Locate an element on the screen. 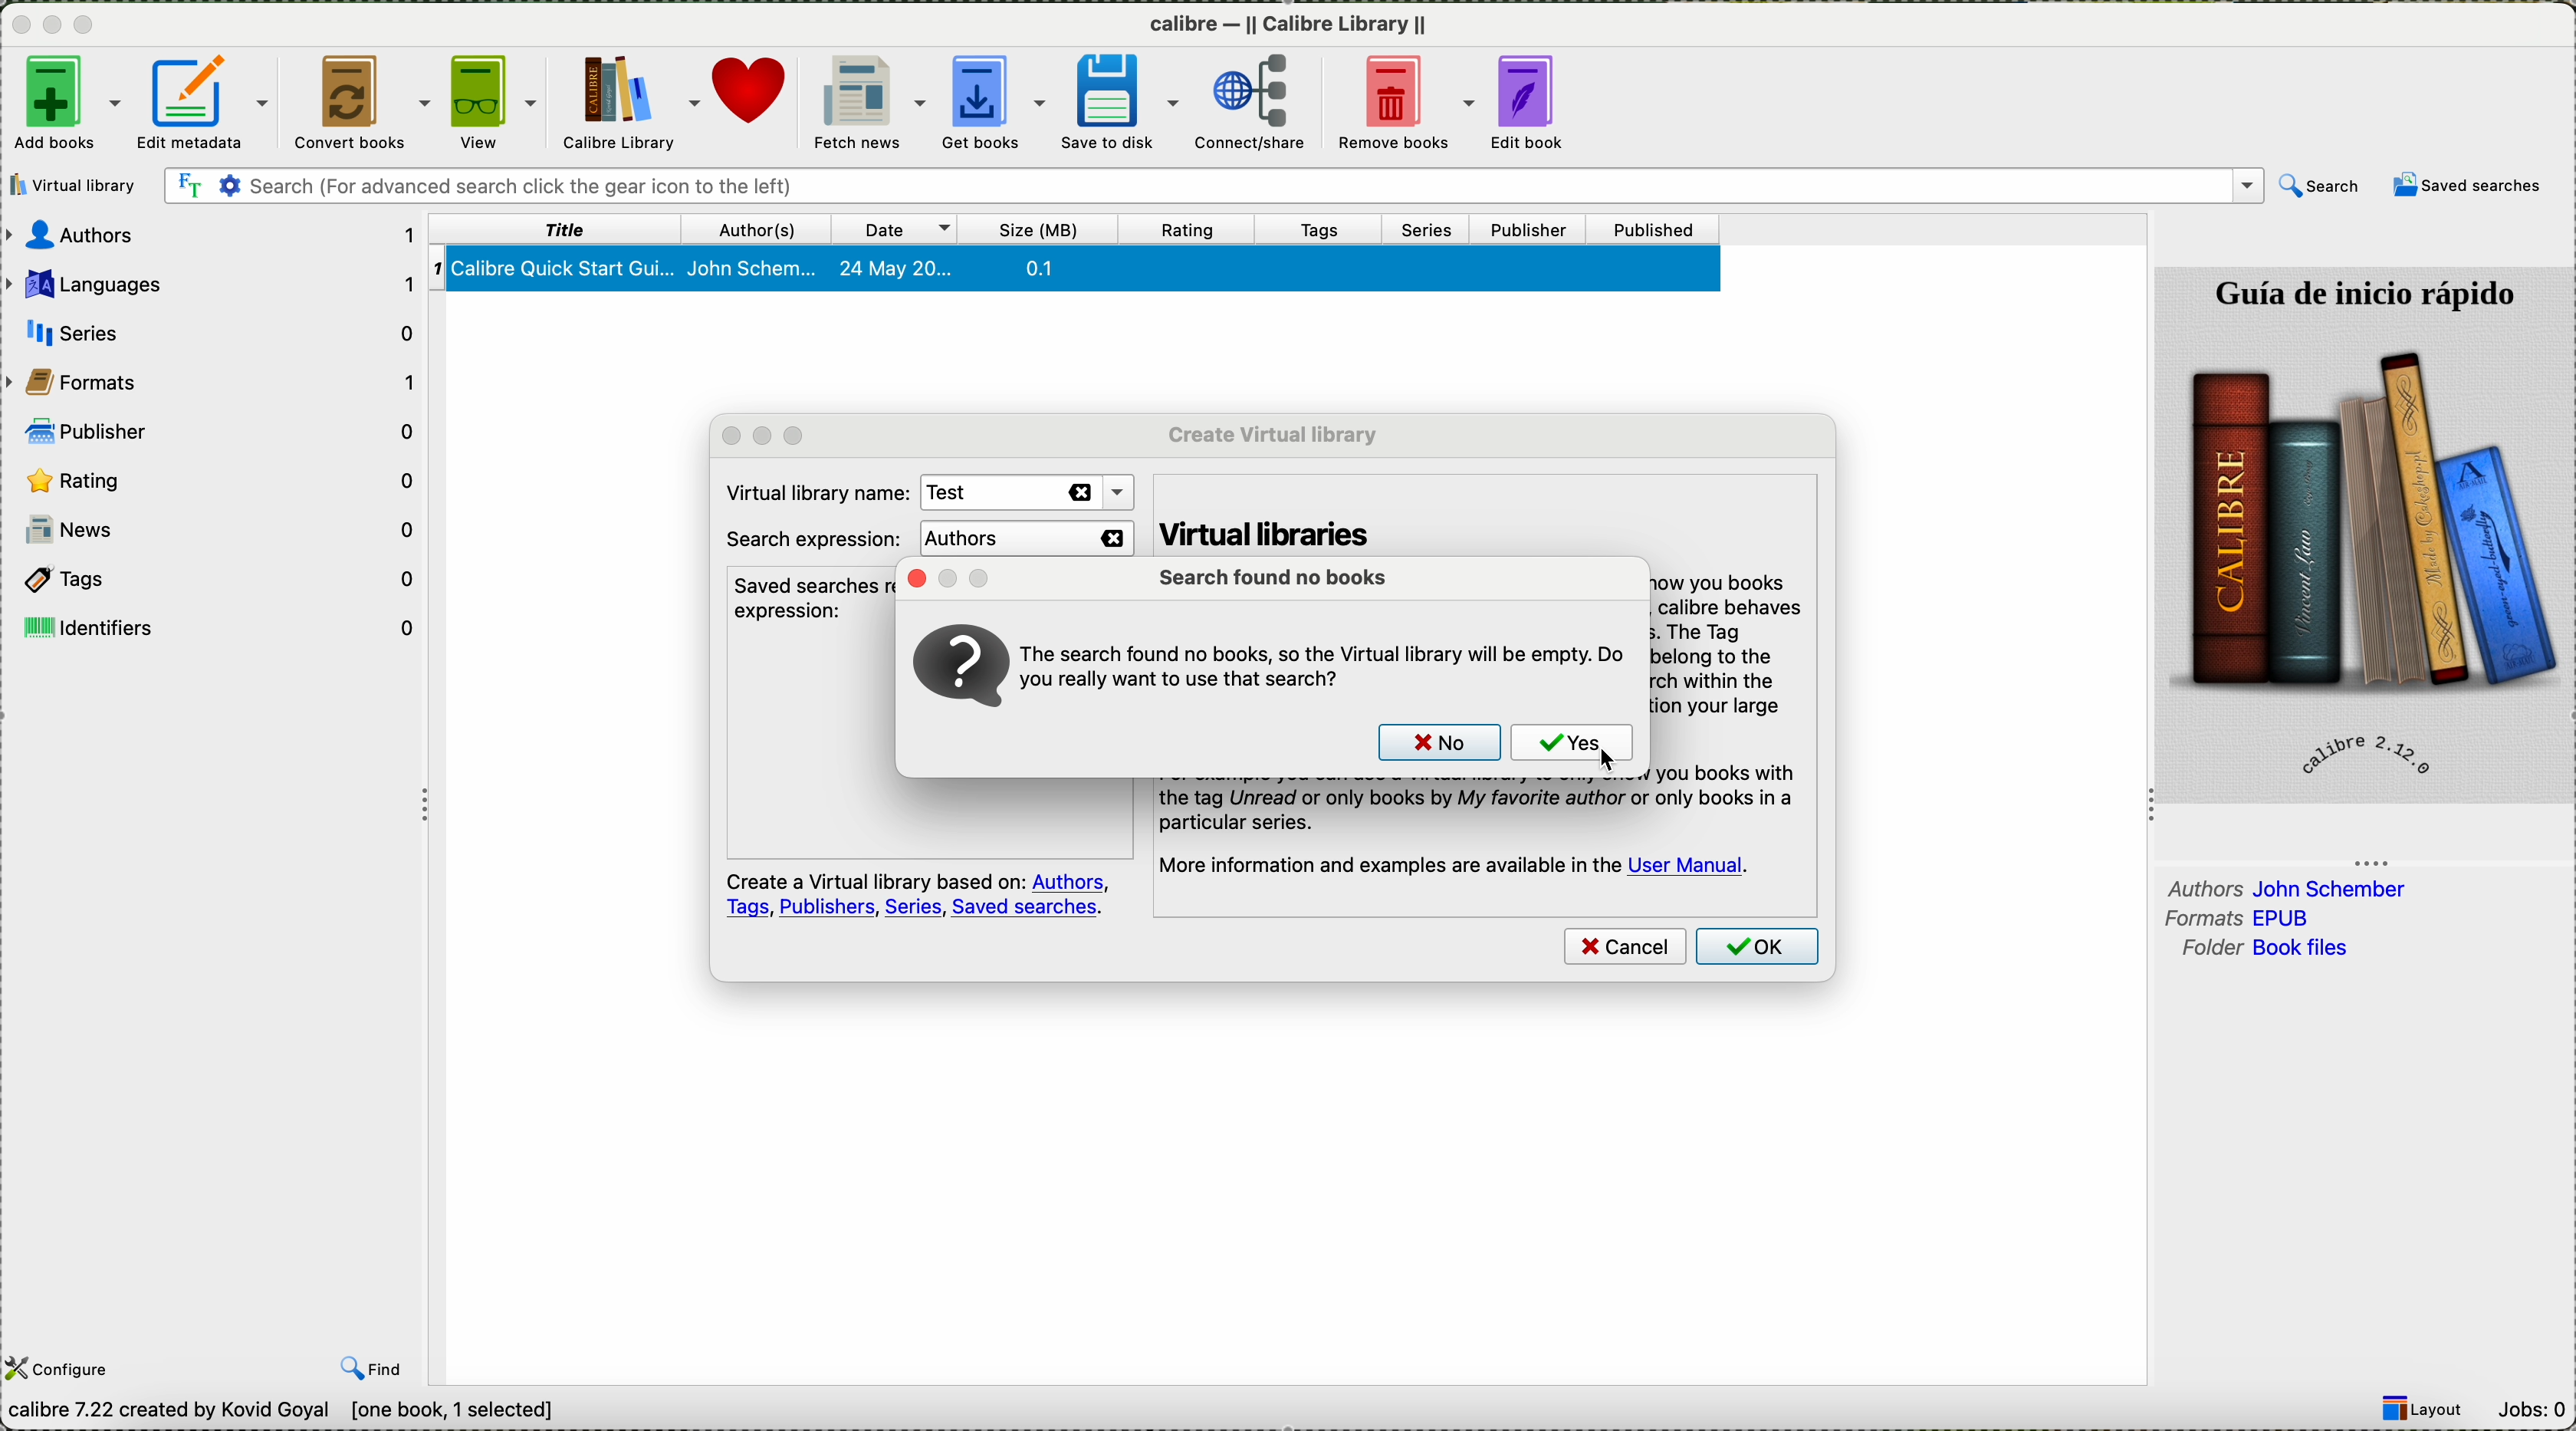 The width and height of the screenshot is (2576, 1431). virtual libraries with virtual libraries you can resist Callibre to only show you books that match a search .when a virtual library is in effect ,Callibre behave as  though the library contains only the match books. t tag browser display only tha lags that belong to the match book that you have searched in books in virtual library.this is good way to partition your bigg library into small parts and works in subset.more information and examples are available in user manual. is located at coordinates (1489, 520).